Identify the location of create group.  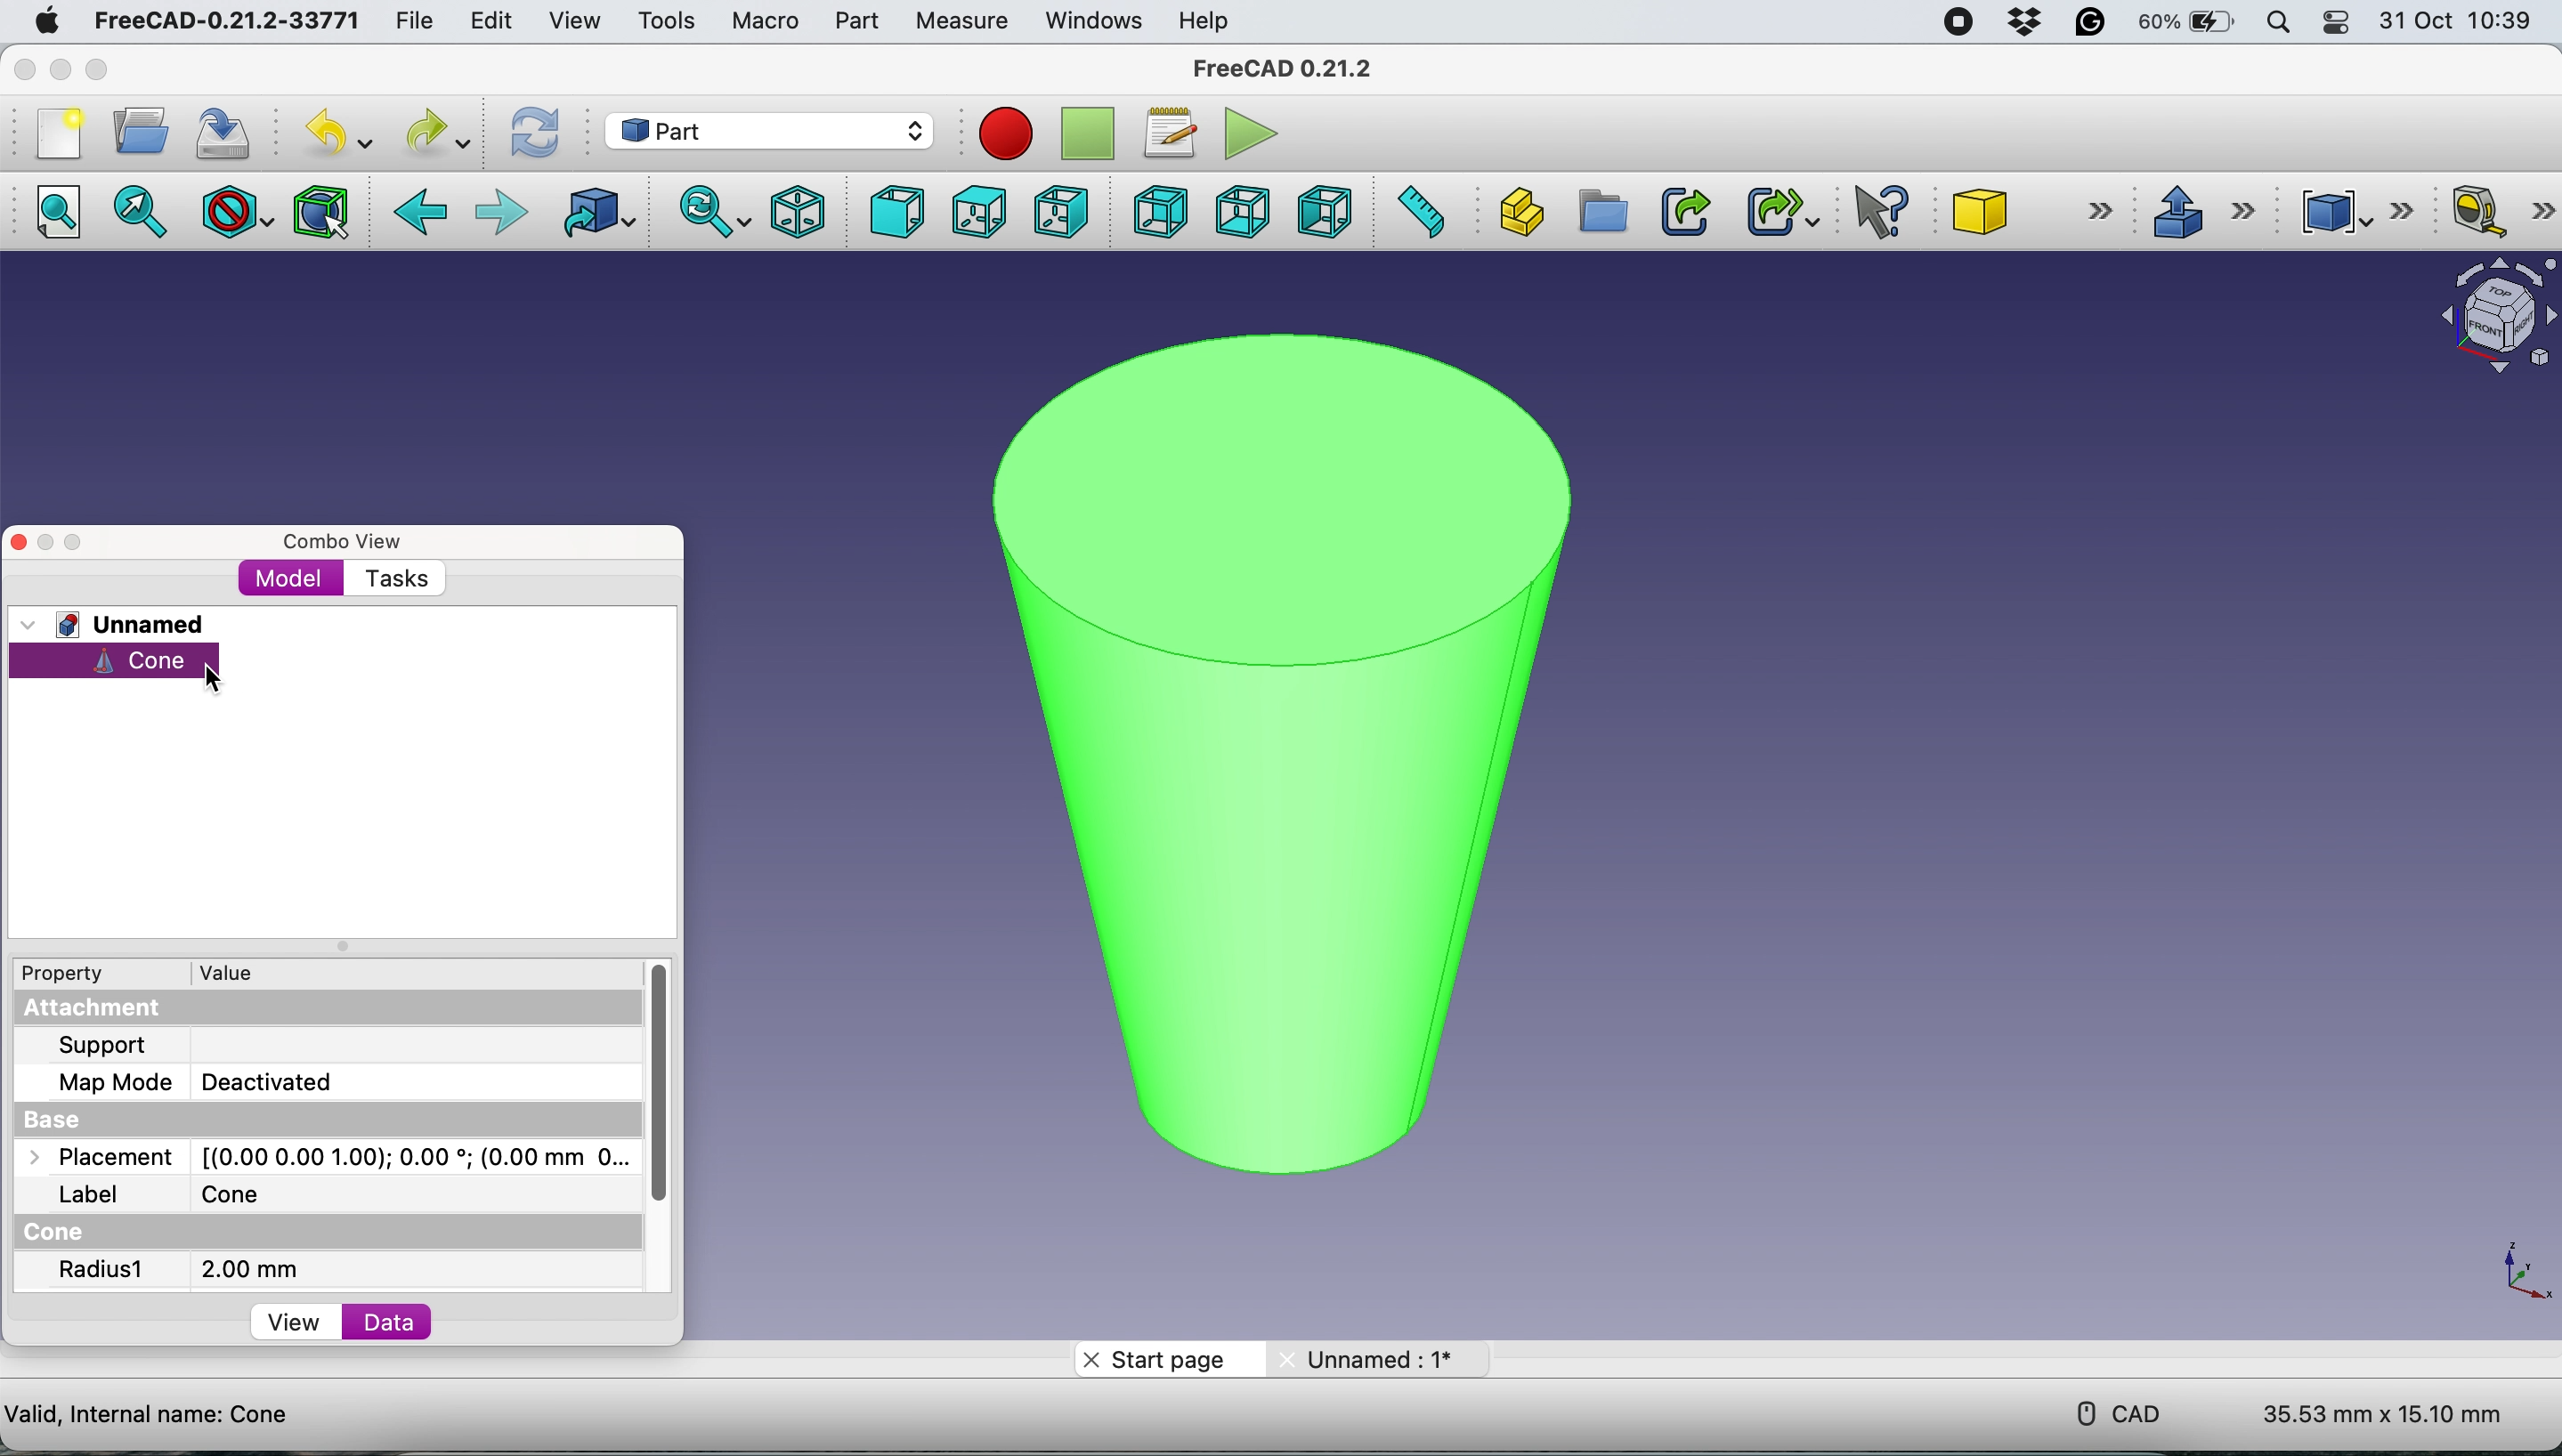
(1602, 213).